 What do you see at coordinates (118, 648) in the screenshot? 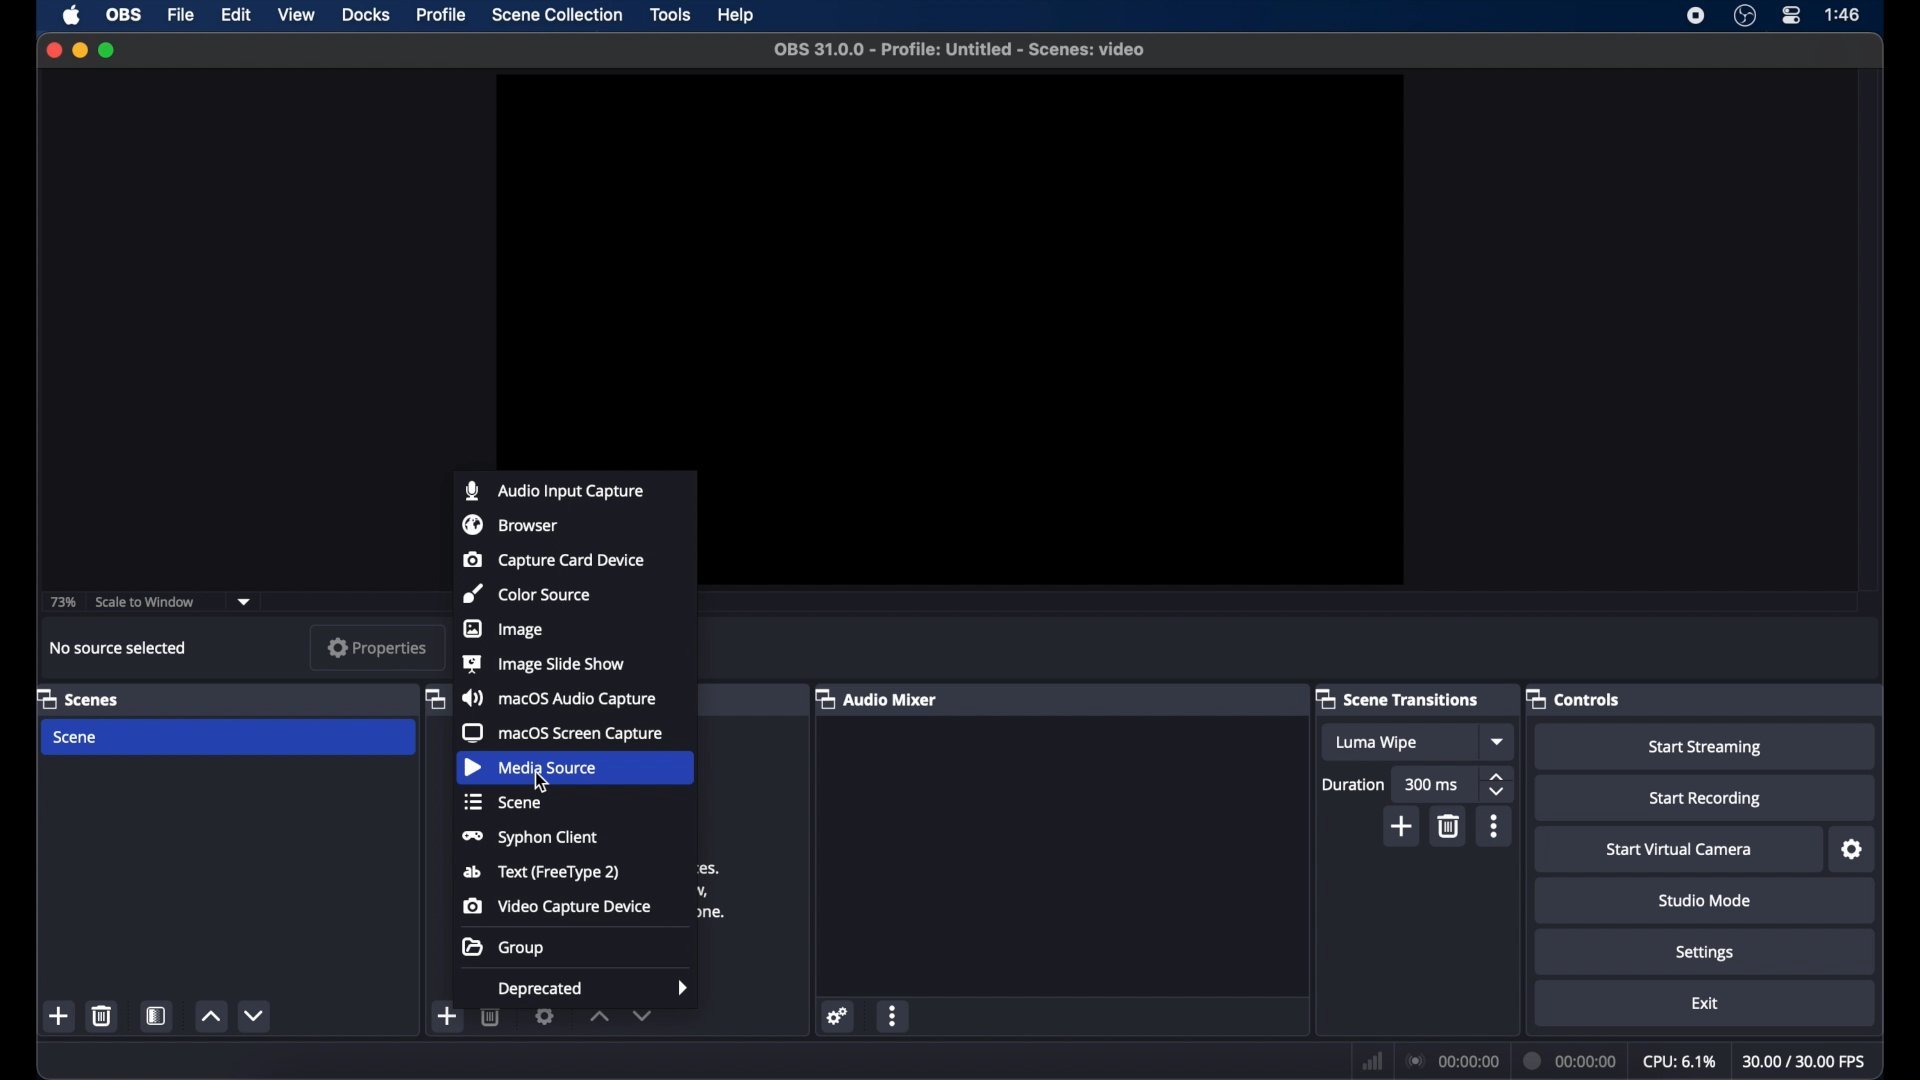
I see `no source selected` at bounding box center [118, 648].